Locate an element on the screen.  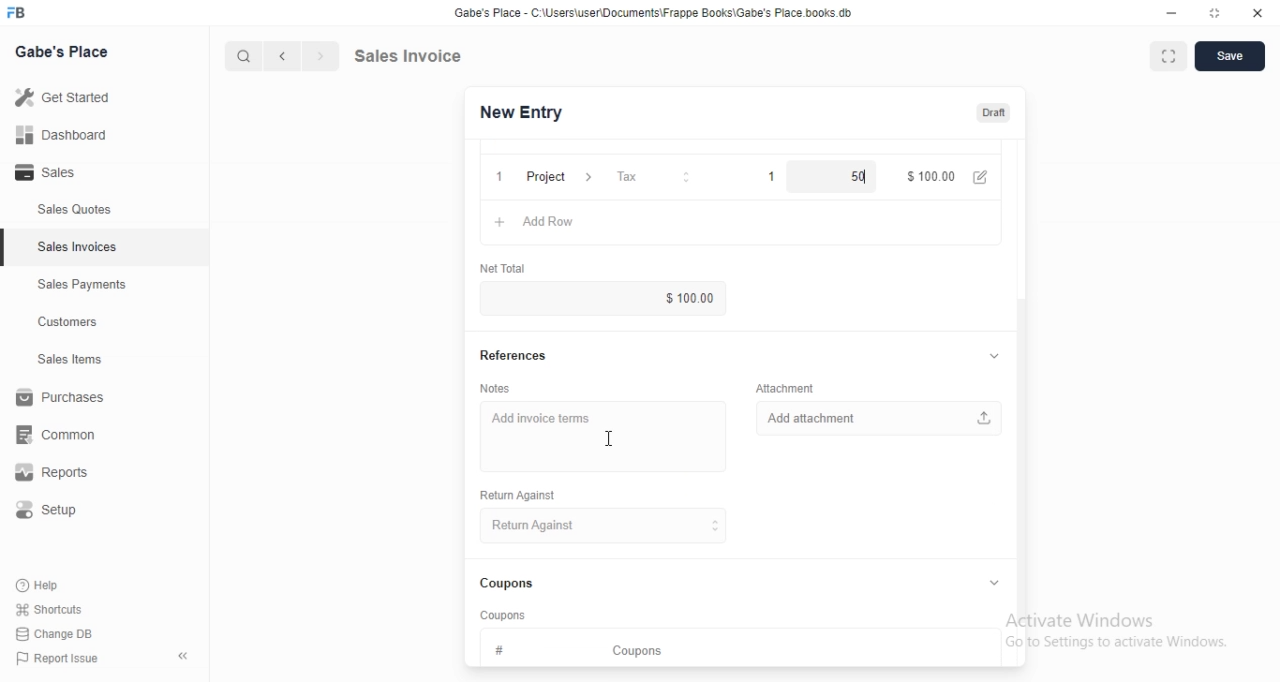
collapse/expand is located at coordinates (994, 584).